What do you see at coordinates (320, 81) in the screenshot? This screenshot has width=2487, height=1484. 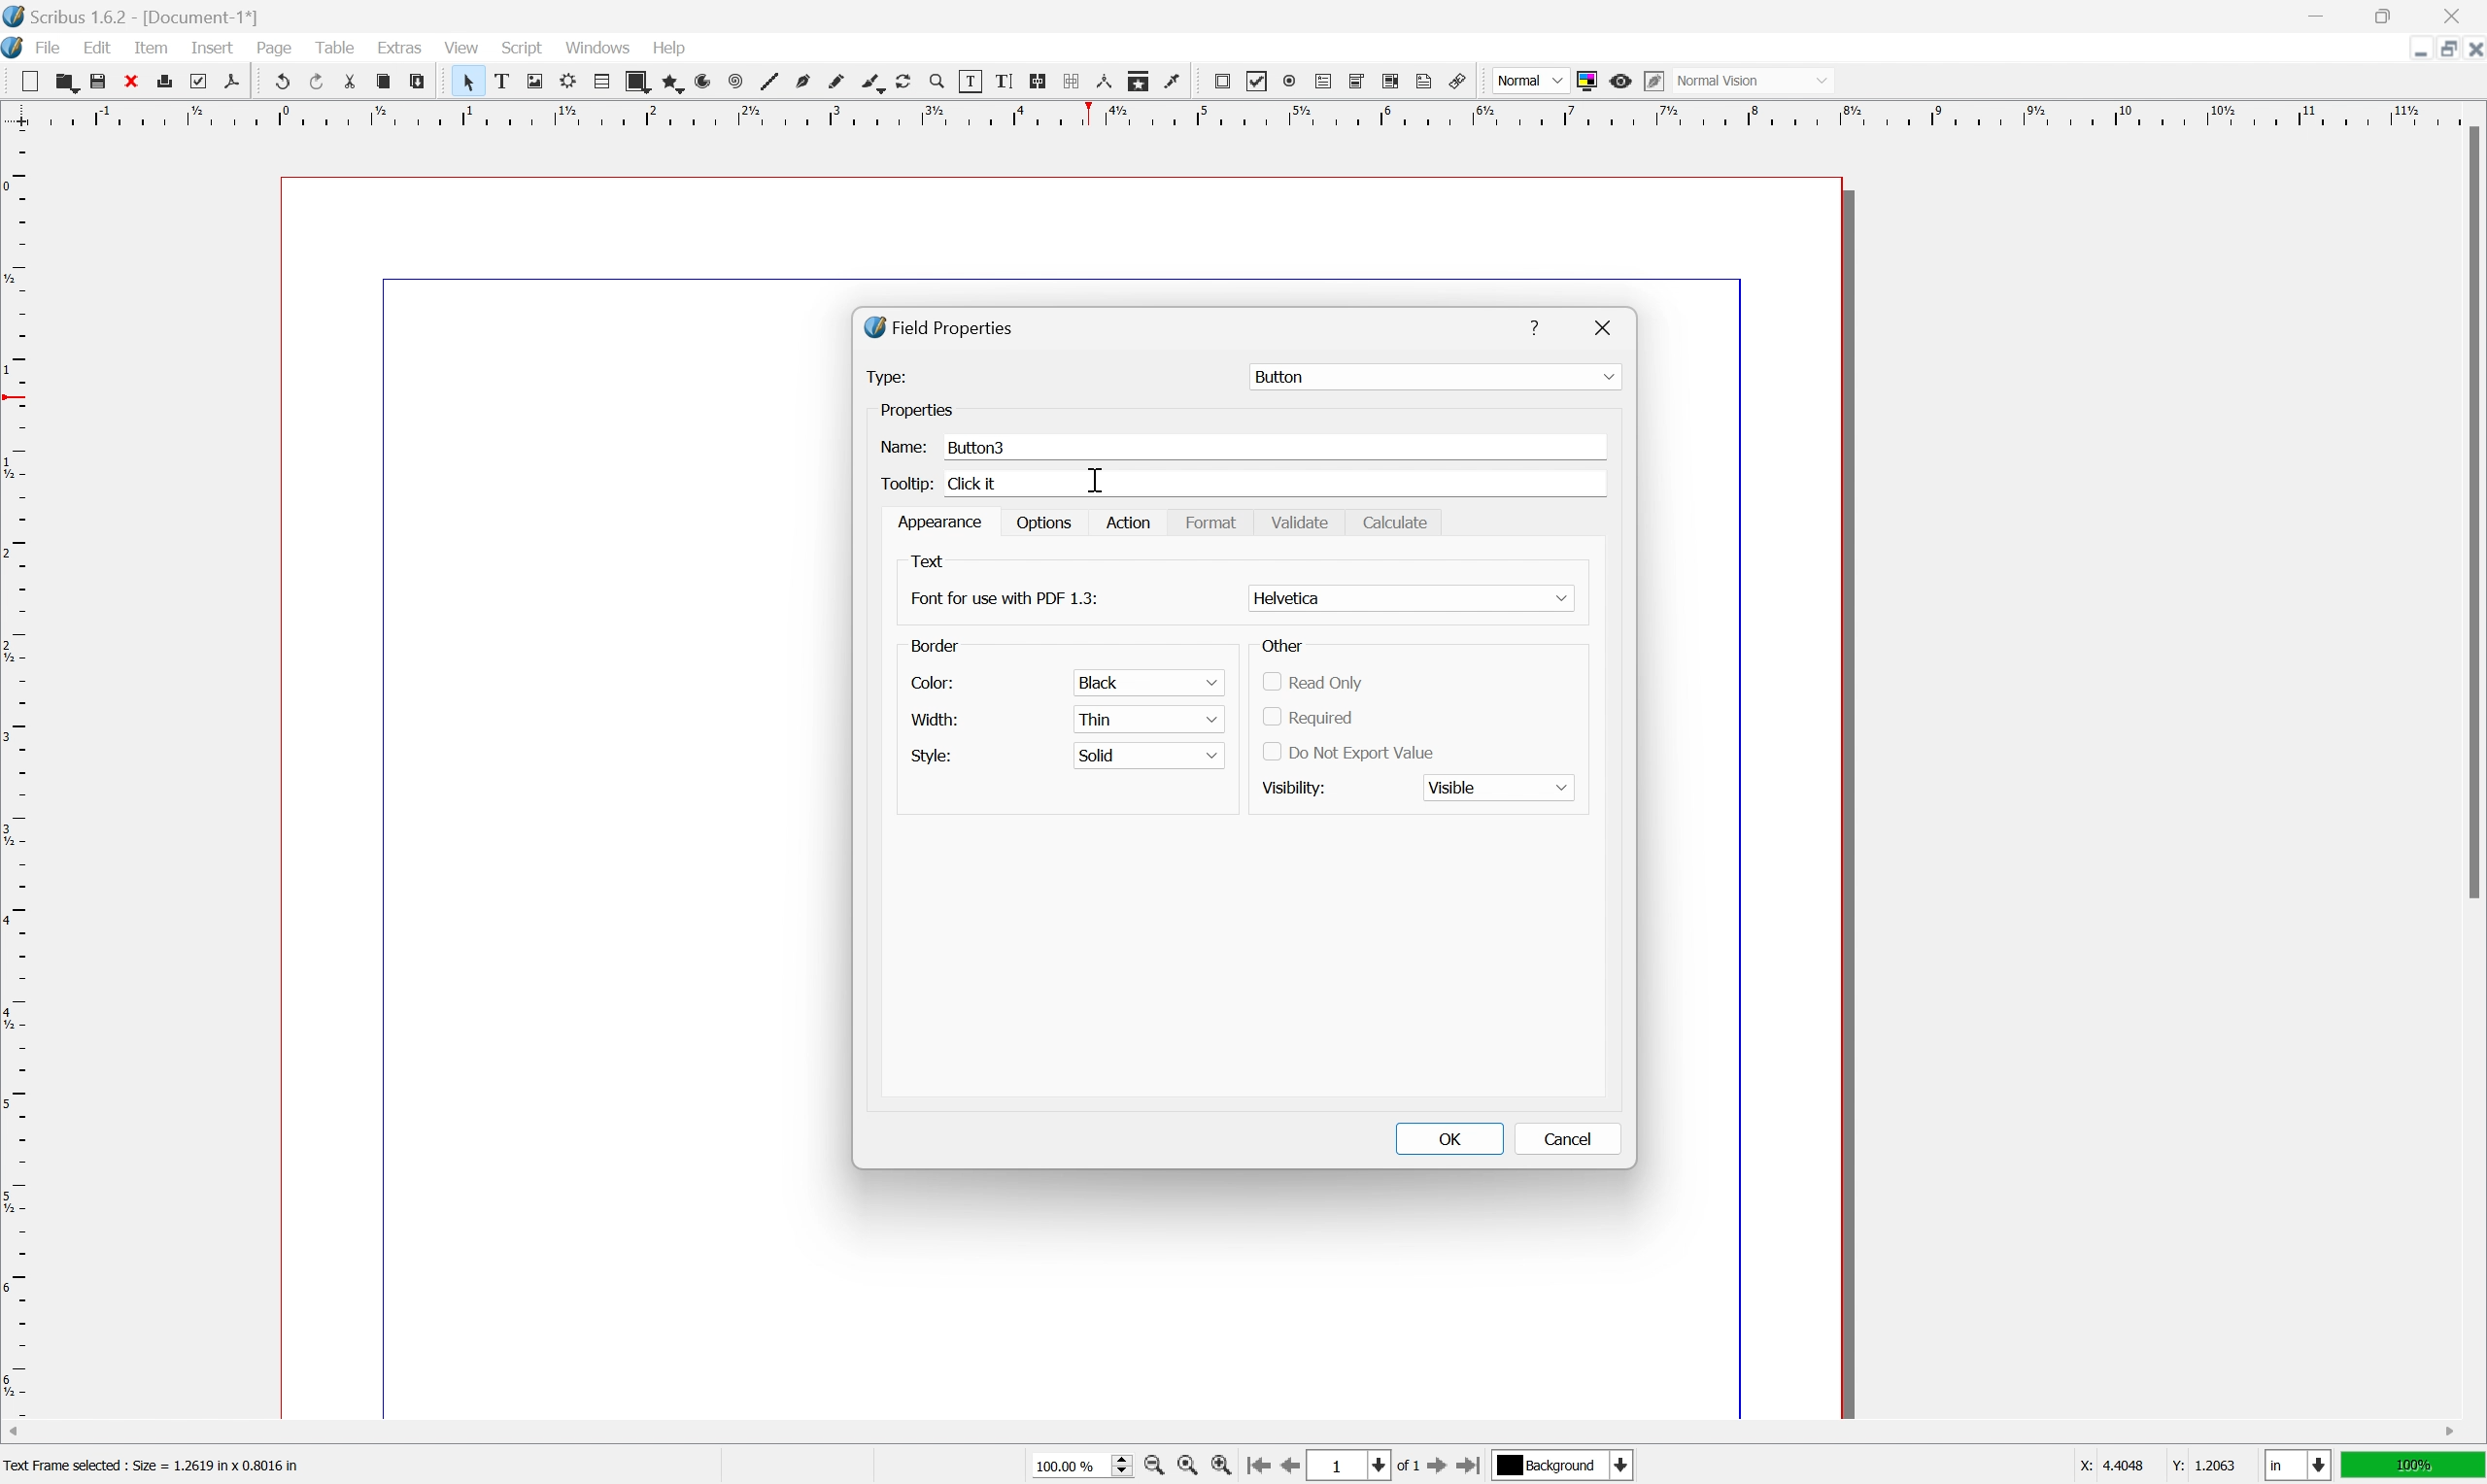 I see `redo` at bounding box center [320, 81].